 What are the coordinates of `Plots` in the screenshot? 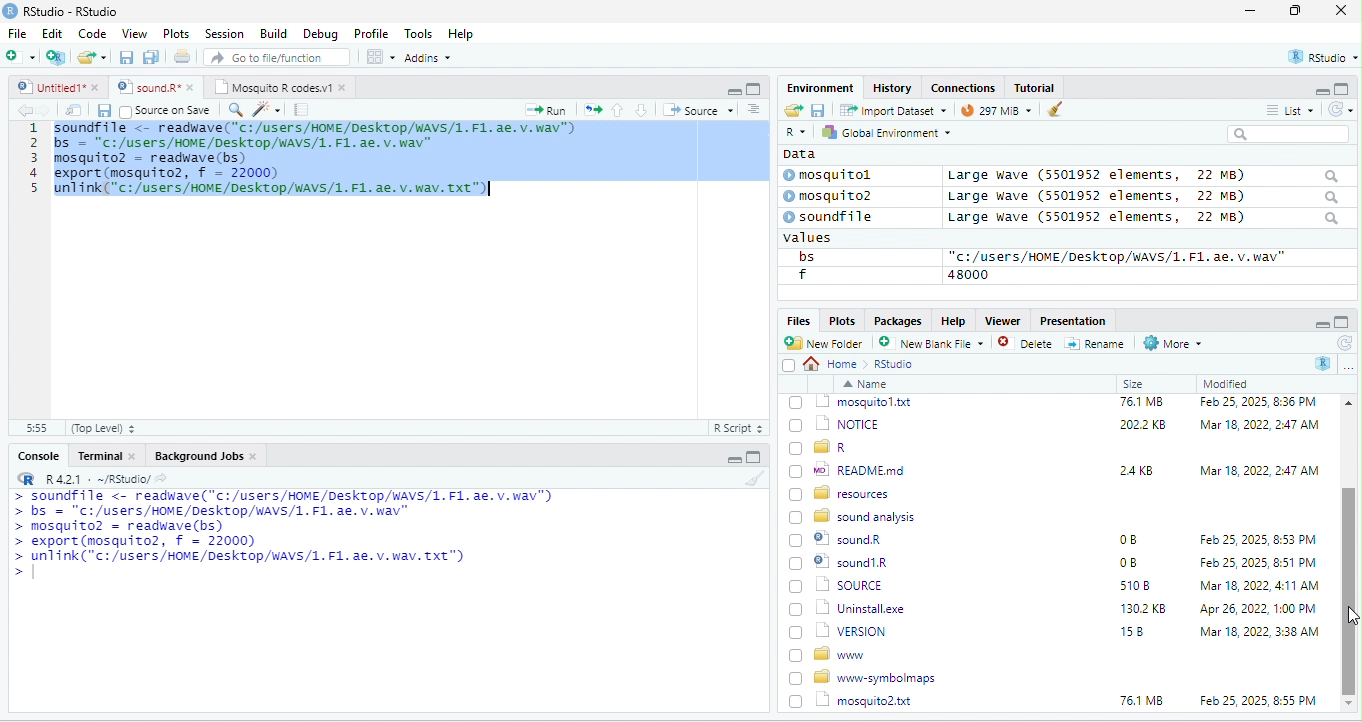 It's located at (177, 33).